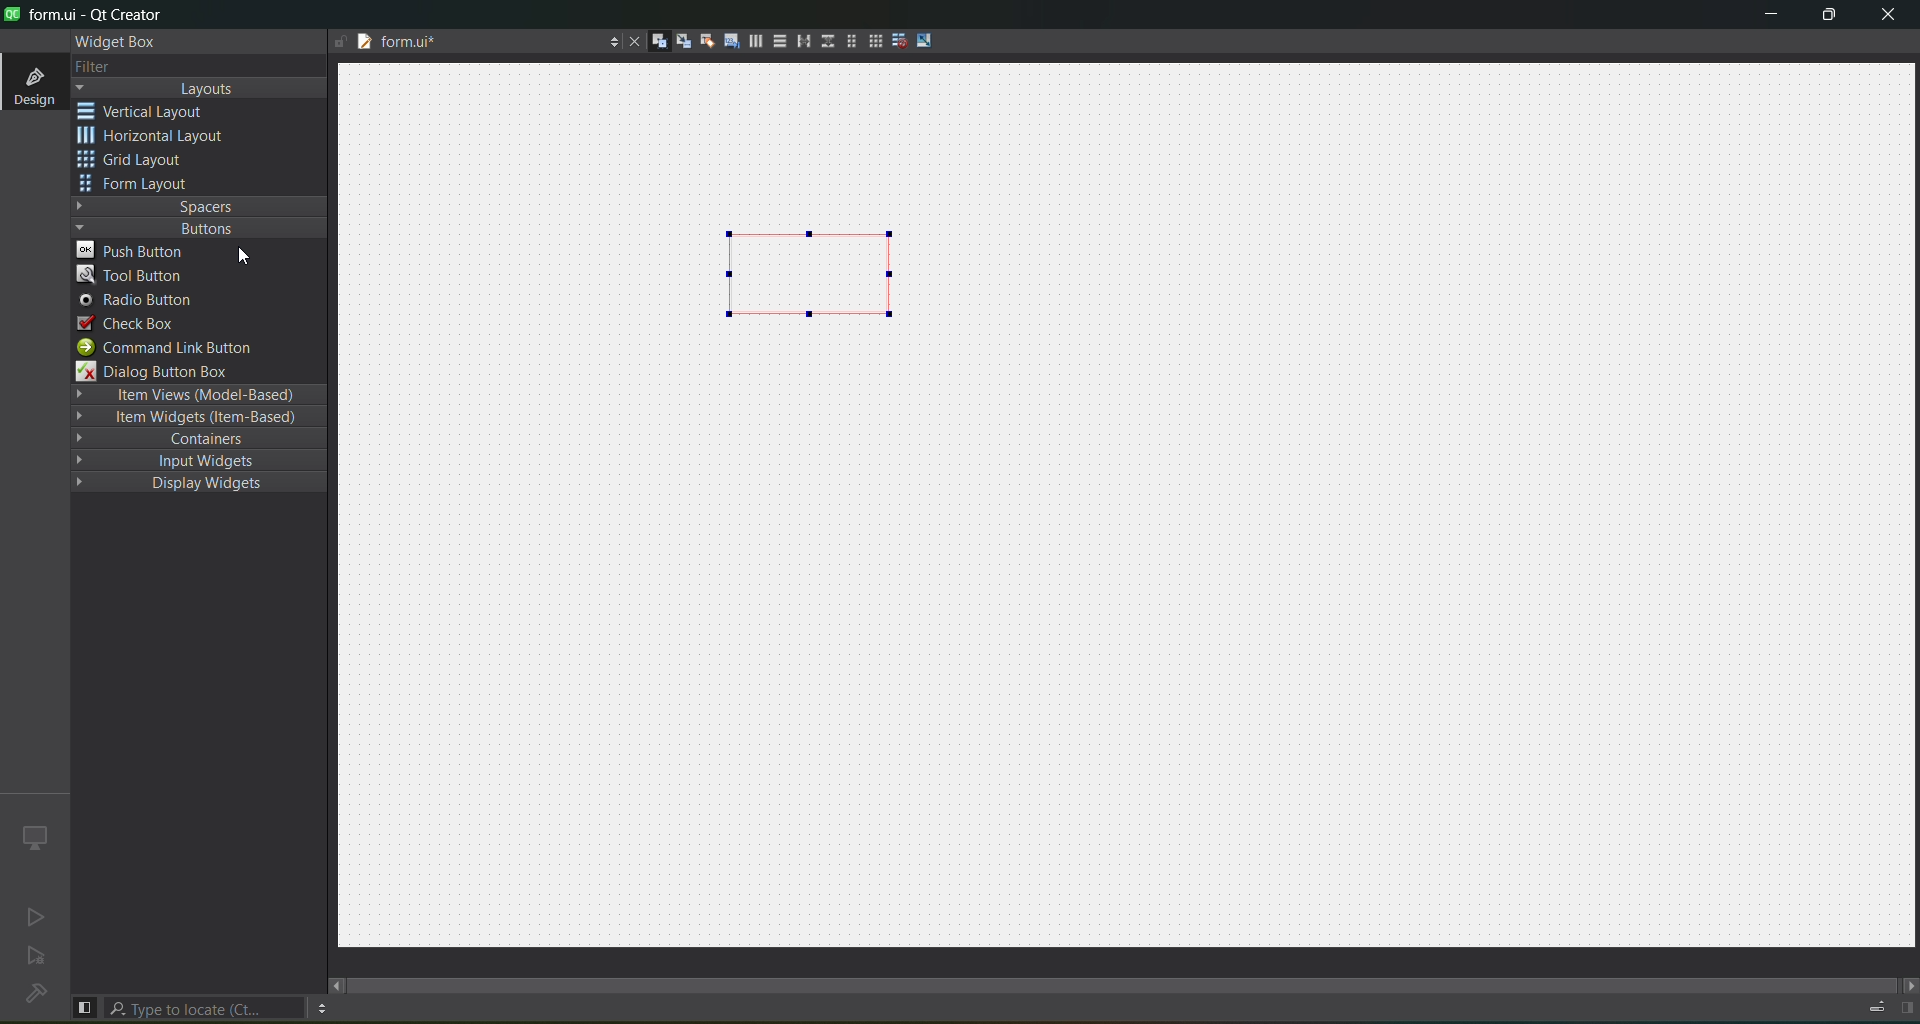 The width and height of the screenshot is (1920, 1024). Describe the element at coordinates (32, 84) in the screenshot. I see `design` at that location.